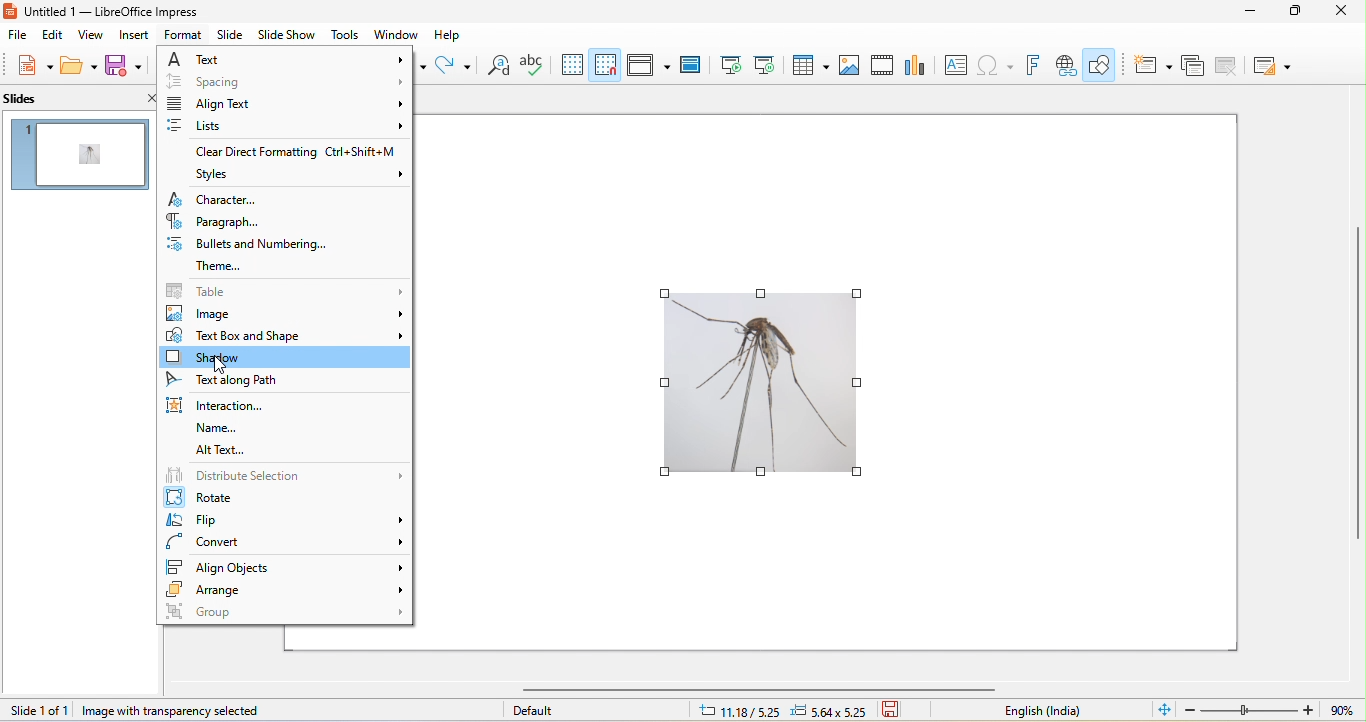 The height and width of the screenshot is (722, 1366). I want to click on view, so click(92, 35).